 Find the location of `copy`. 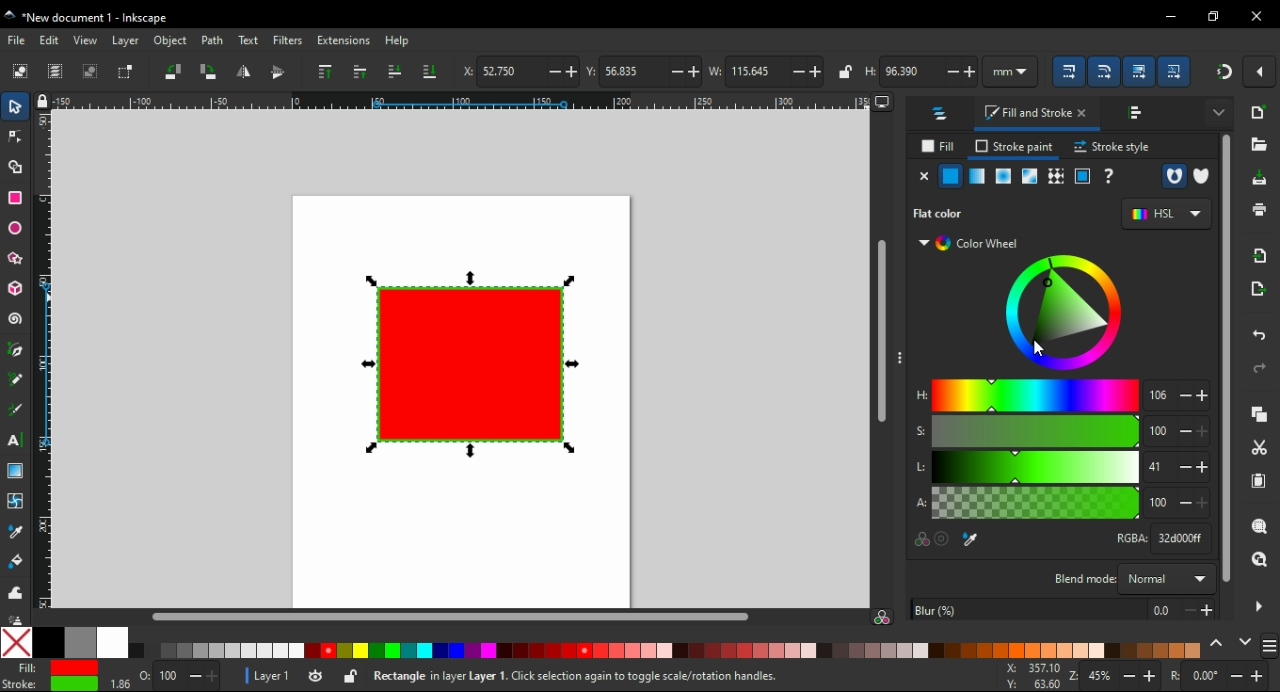

copy is located at coordinates (1256, 413).